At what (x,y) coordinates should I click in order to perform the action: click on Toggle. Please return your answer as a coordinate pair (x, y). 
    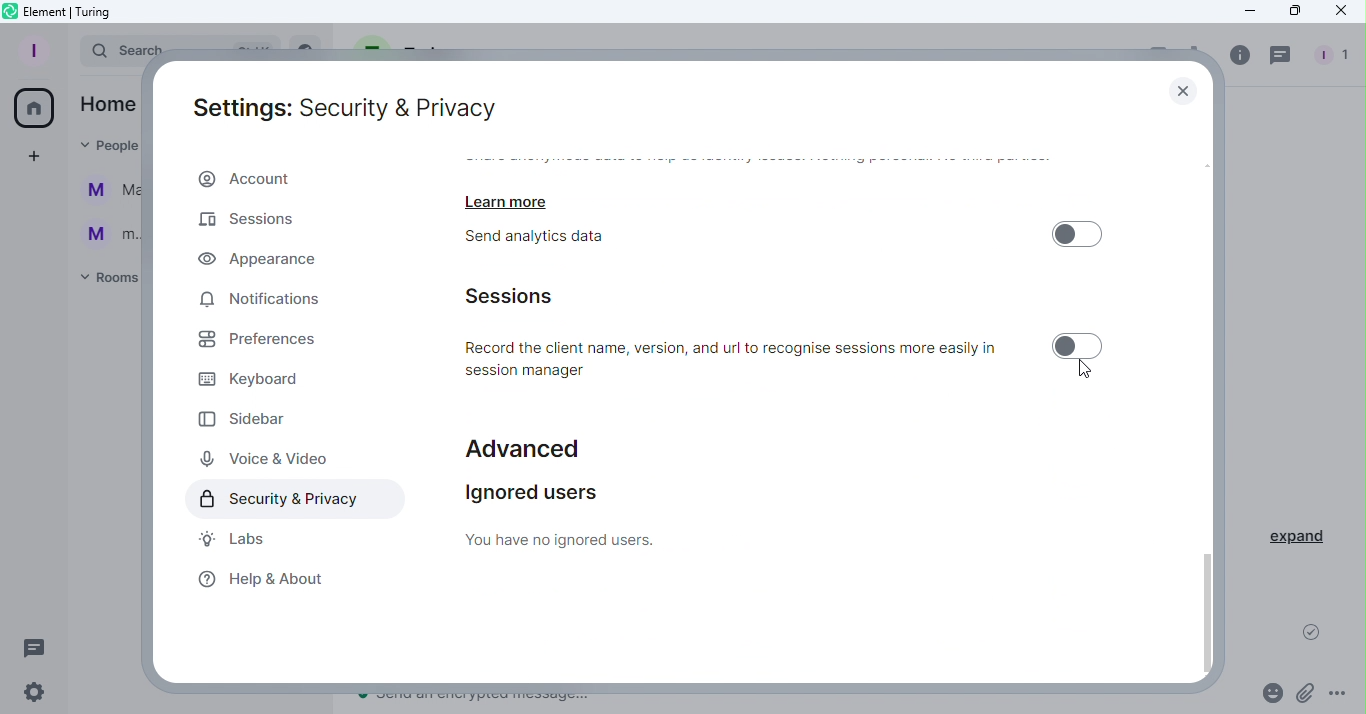
    Looking at the image, I should click on (1074, 346).